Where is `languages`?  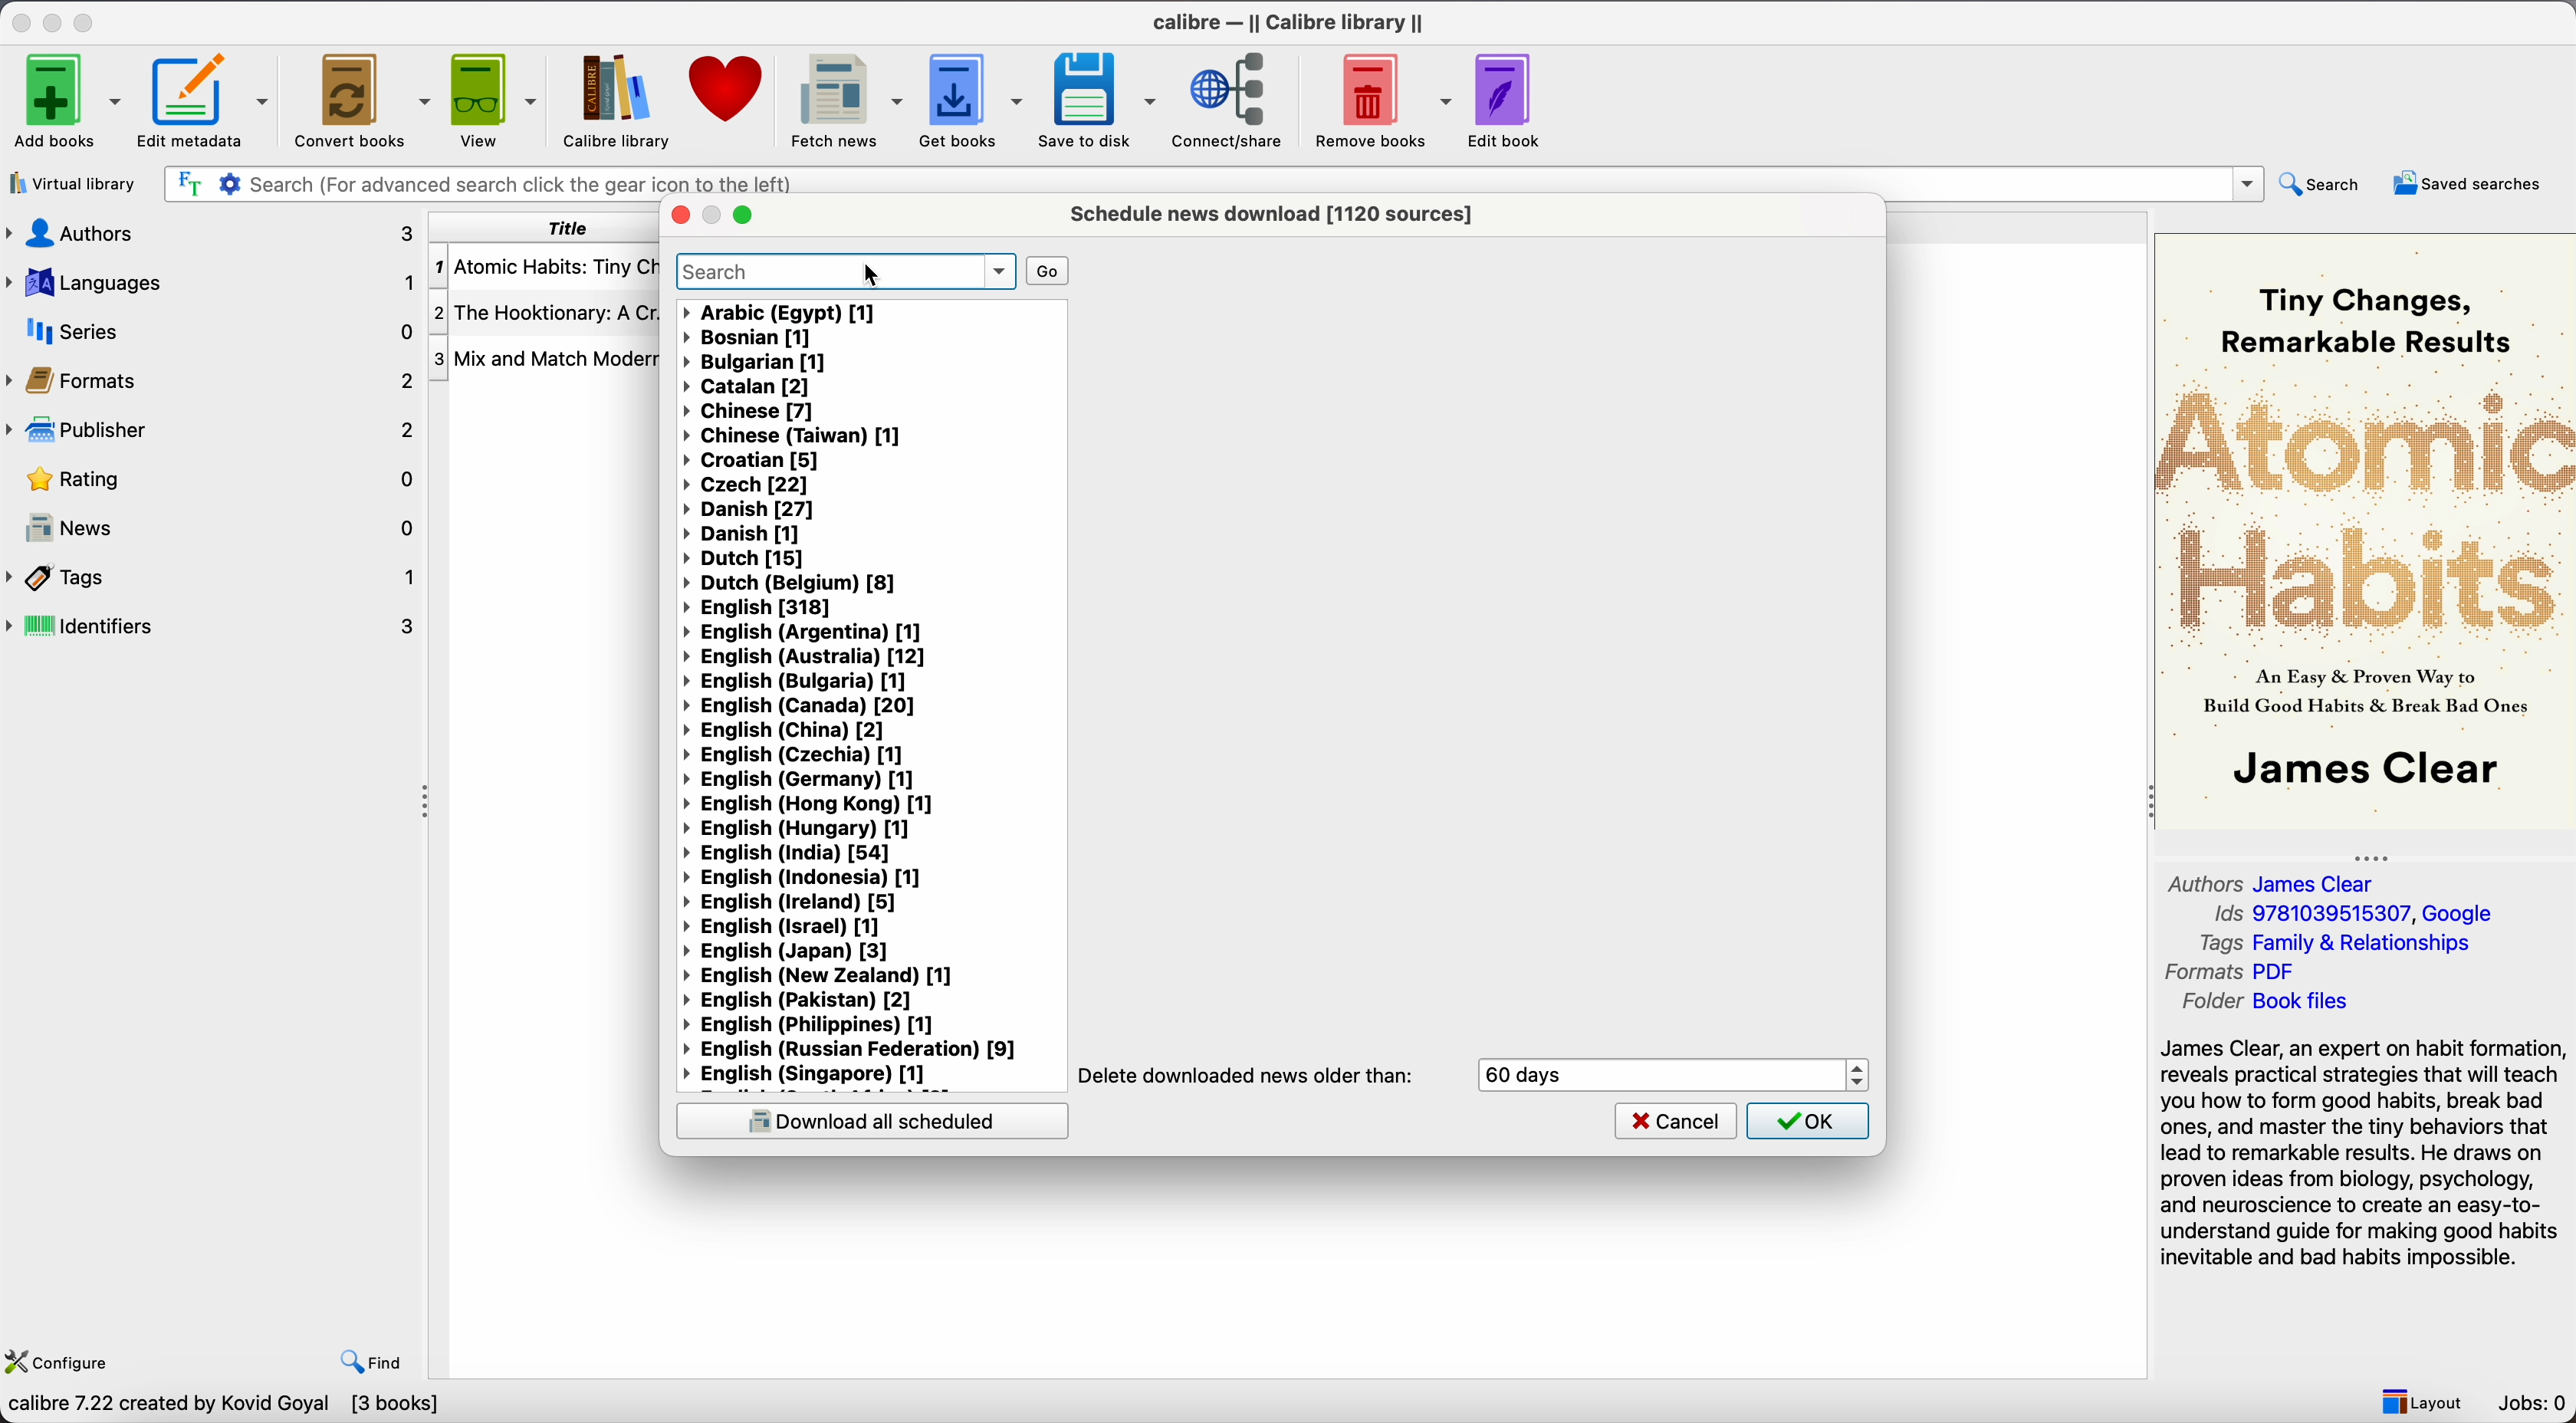 languages is located at coordinates (213, 283).